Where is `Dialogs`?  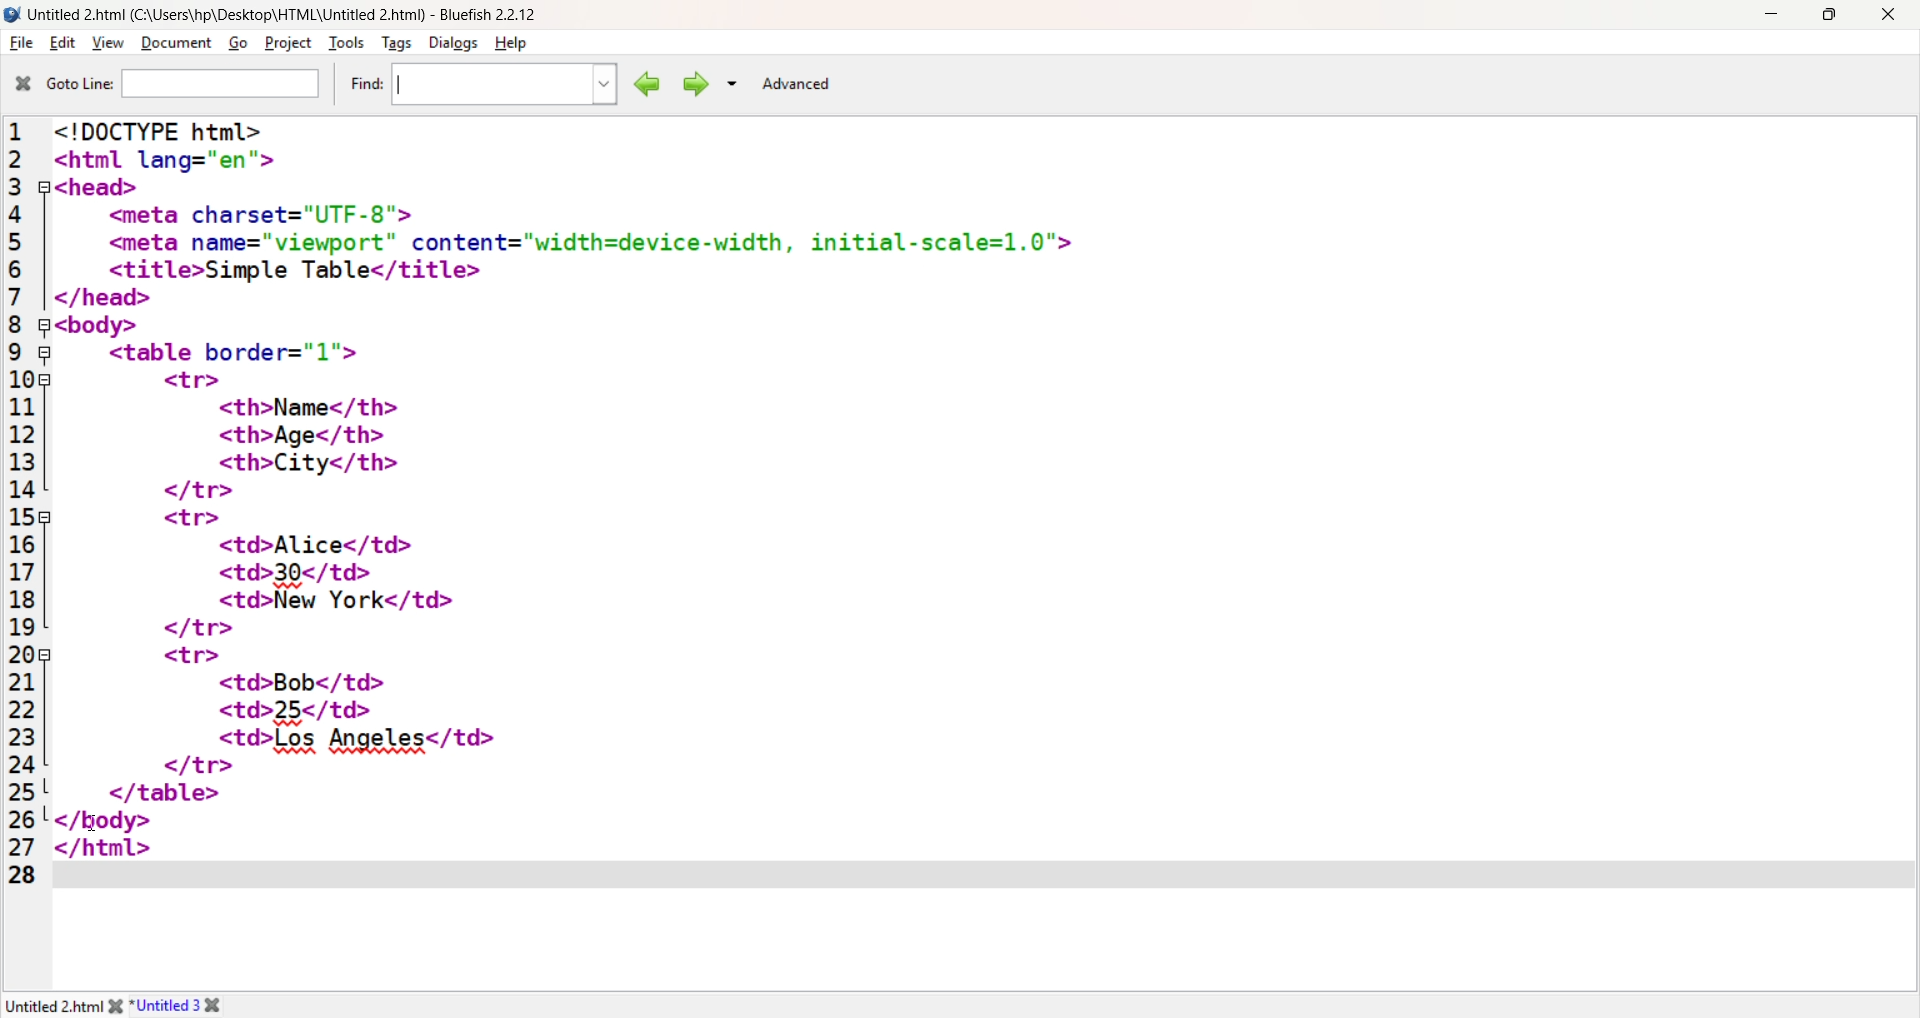 Dialogs is located at coordinates (451, 43).